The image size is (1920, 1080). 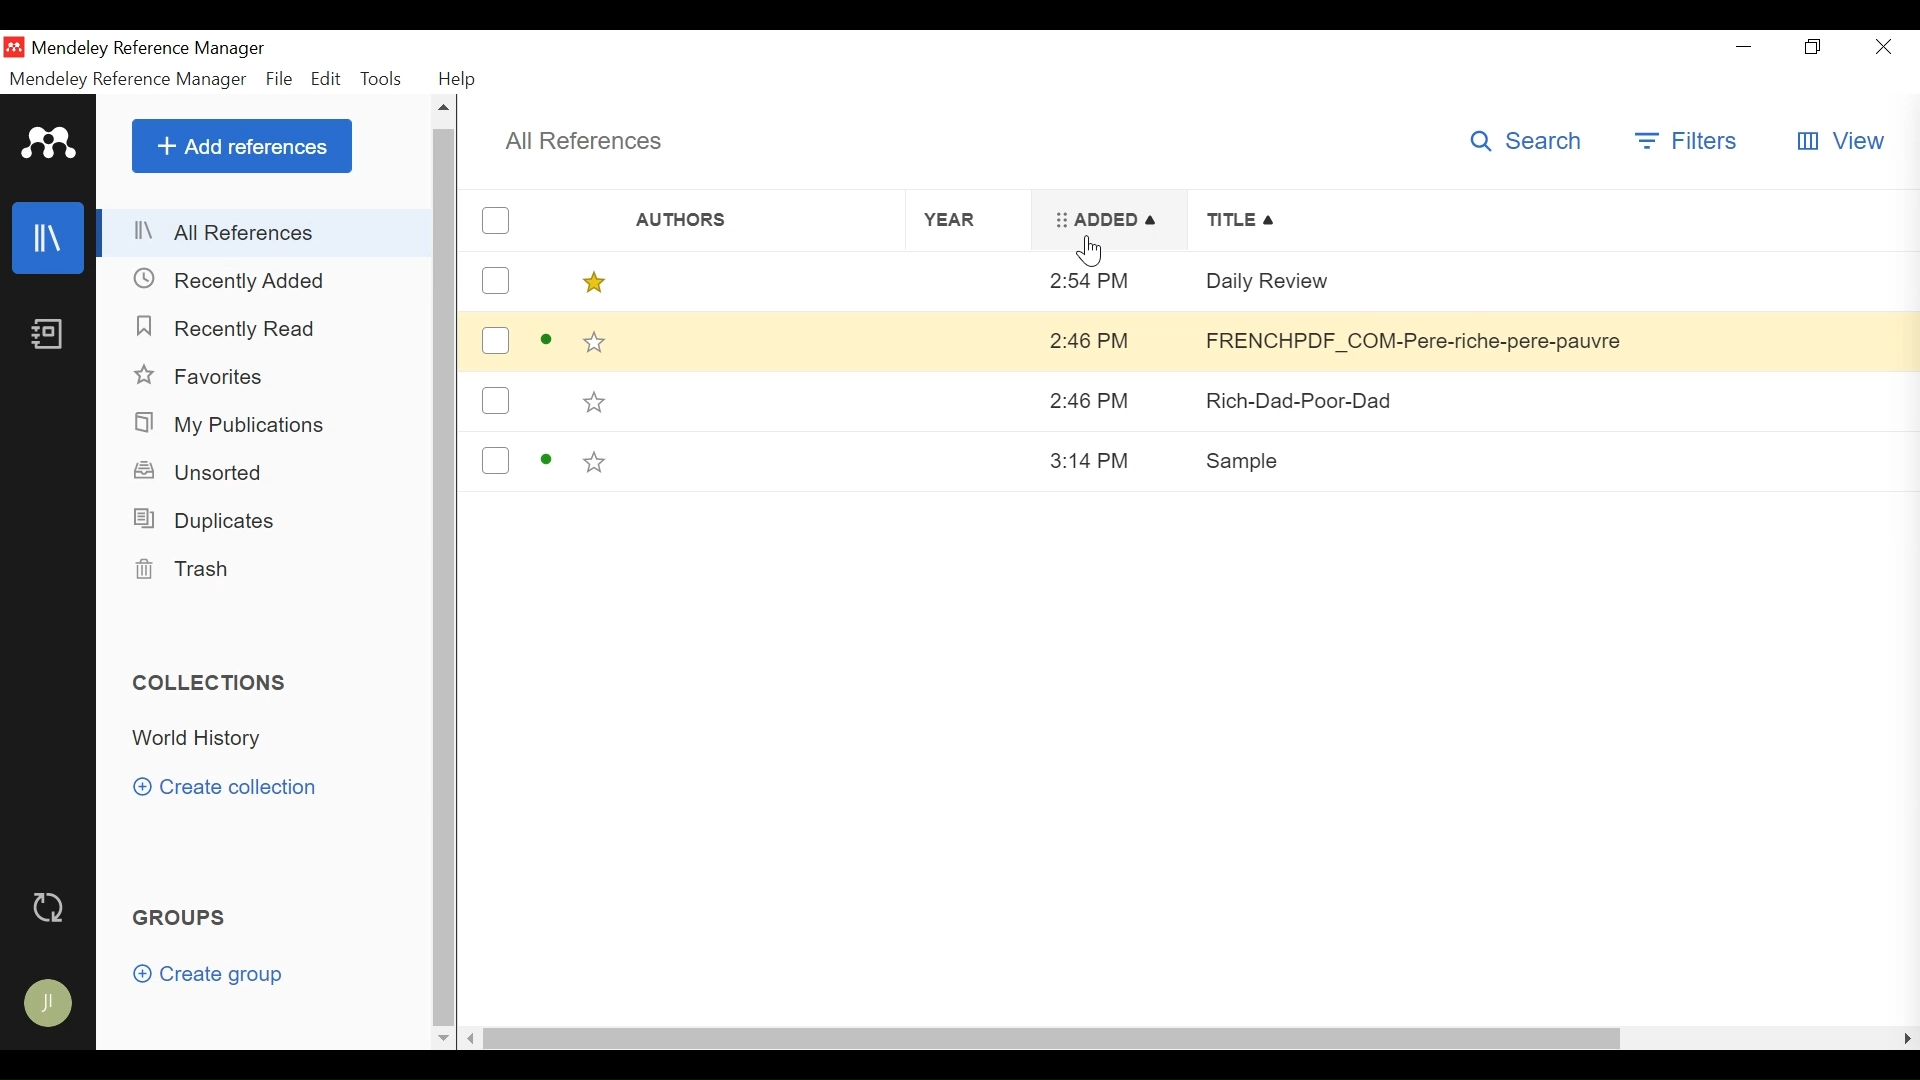 I want to click on Collections, so click(x=211, y=682).